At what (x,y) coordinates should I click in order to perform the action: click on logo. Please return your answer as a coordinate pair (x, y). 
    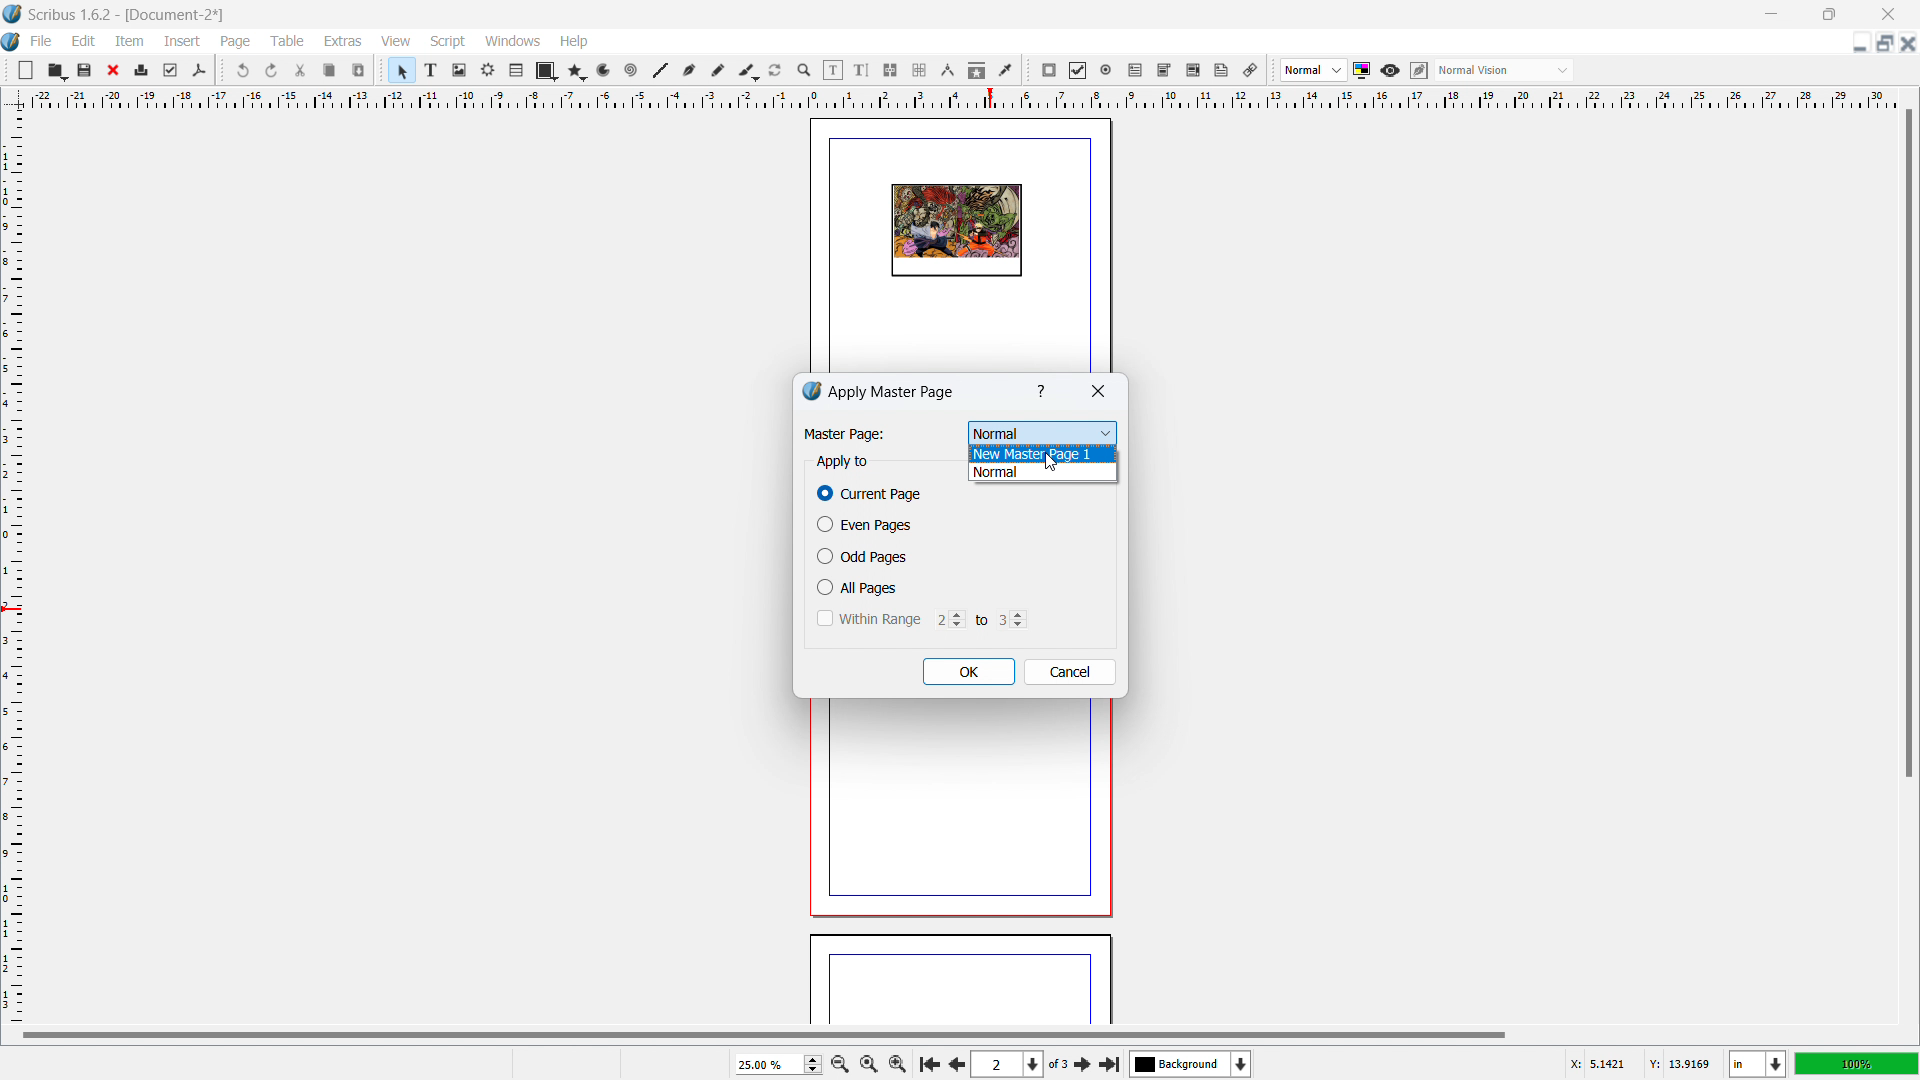
    Looking at the image, I should click on (12, 43).